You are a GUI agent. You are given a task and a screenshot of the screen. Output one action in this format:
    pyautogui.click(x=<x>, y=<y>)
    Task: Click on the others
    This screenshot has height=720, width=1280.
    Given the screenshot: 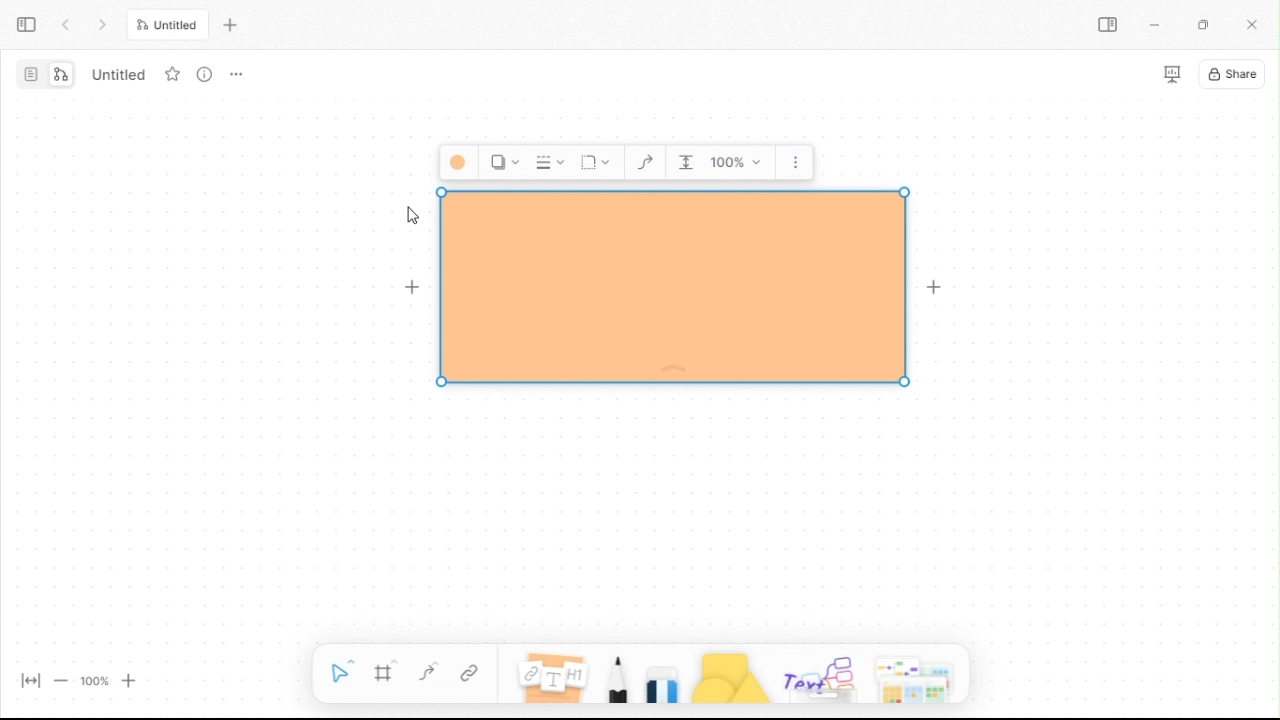 What is the action you would take?
    pyautogui.click(x=819, y=675)
    